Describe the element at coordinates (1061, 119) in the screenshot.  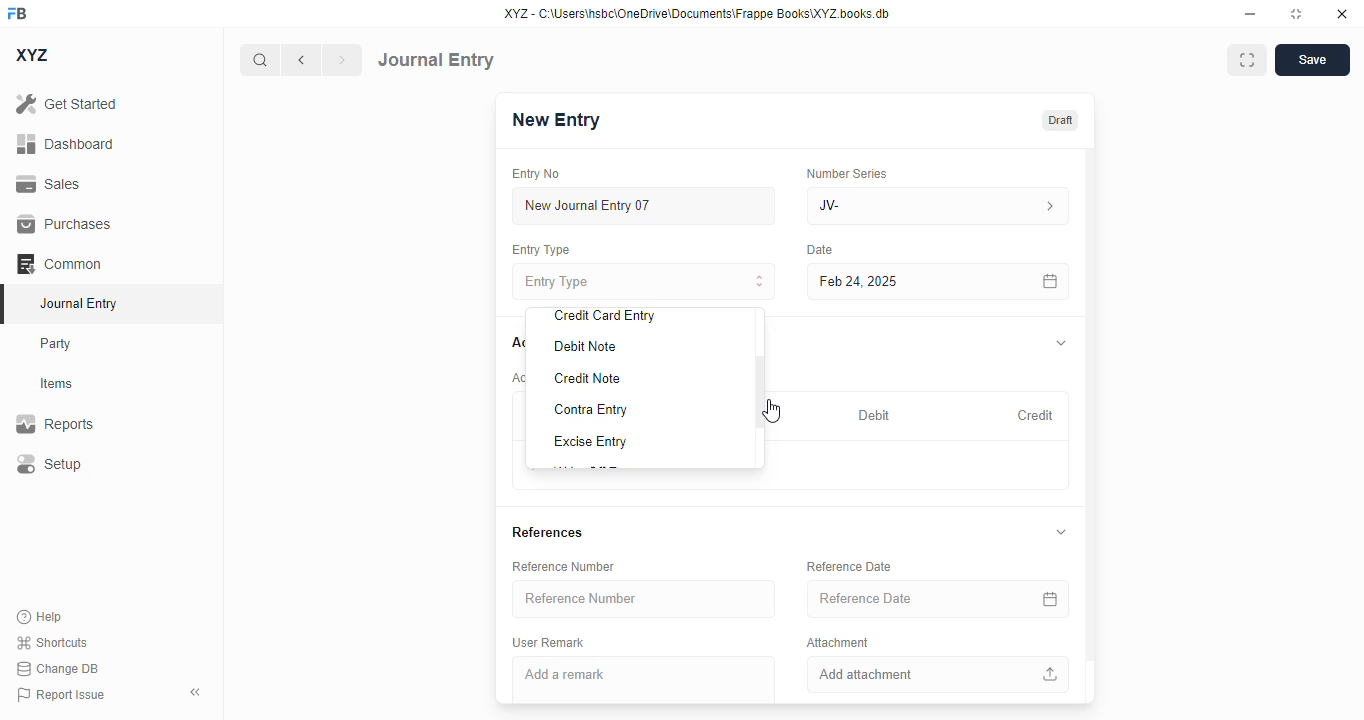
I see `draft` at that location.